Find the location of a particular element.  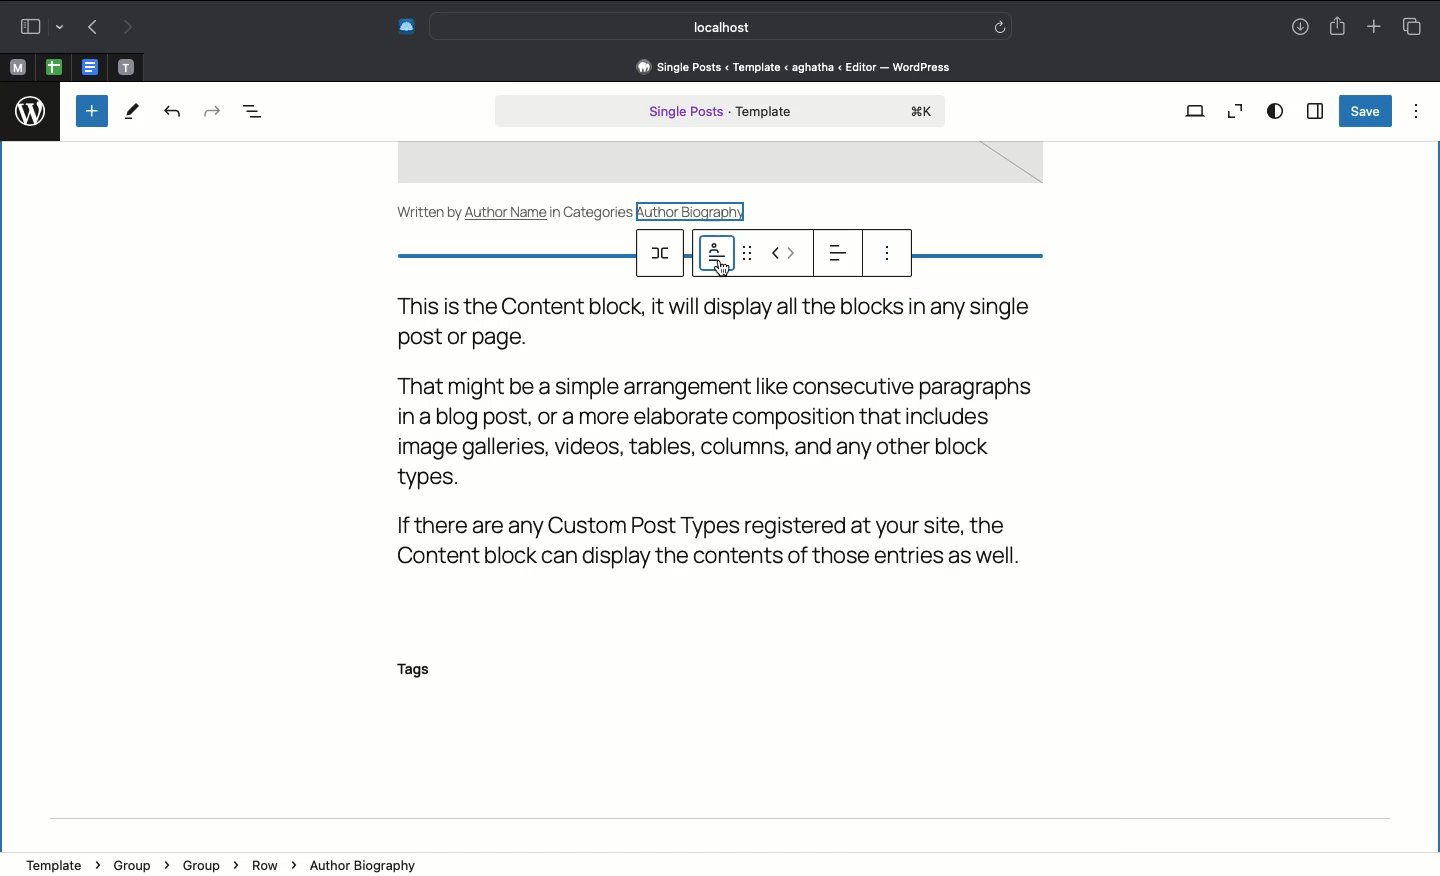

Options is located at coordinates (1416, 110).